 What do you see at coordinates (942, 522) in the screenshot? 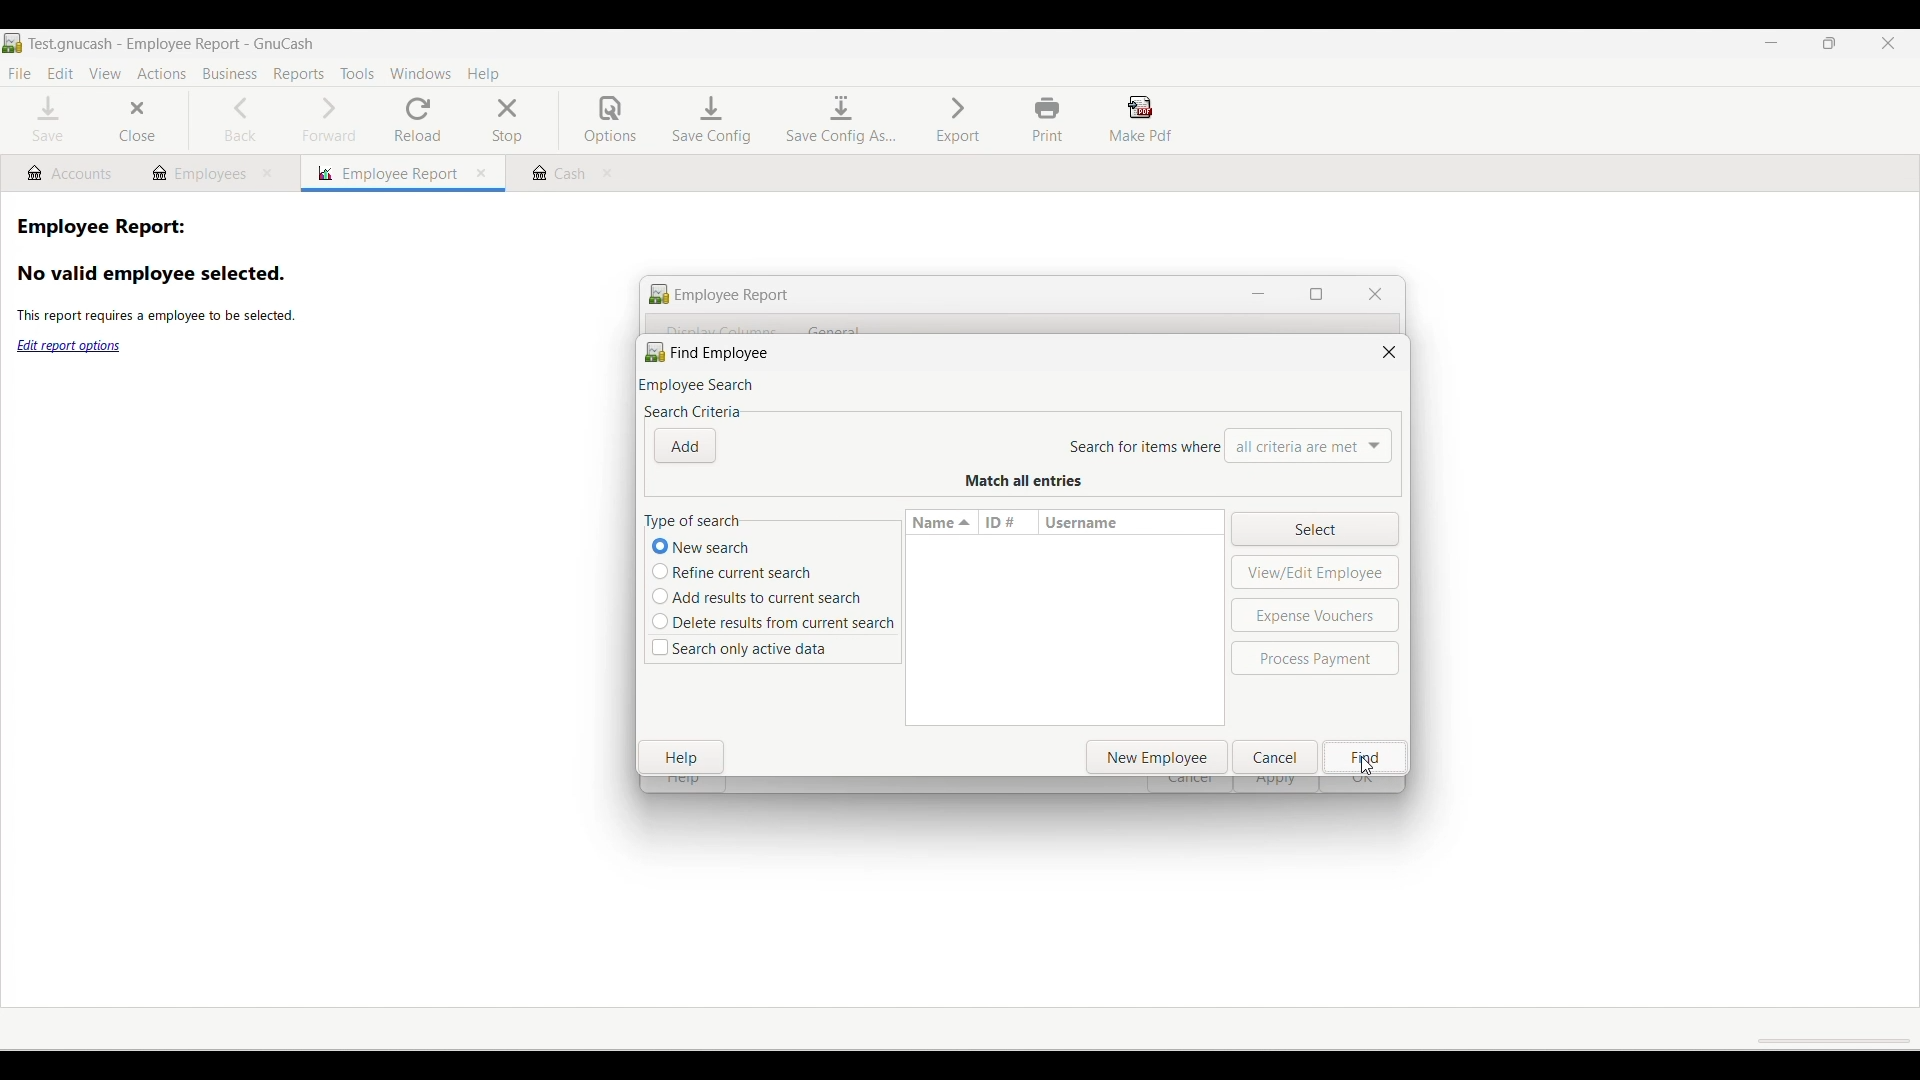
I see `Column to sort list of employees by name` at bounding box center [942, 522].